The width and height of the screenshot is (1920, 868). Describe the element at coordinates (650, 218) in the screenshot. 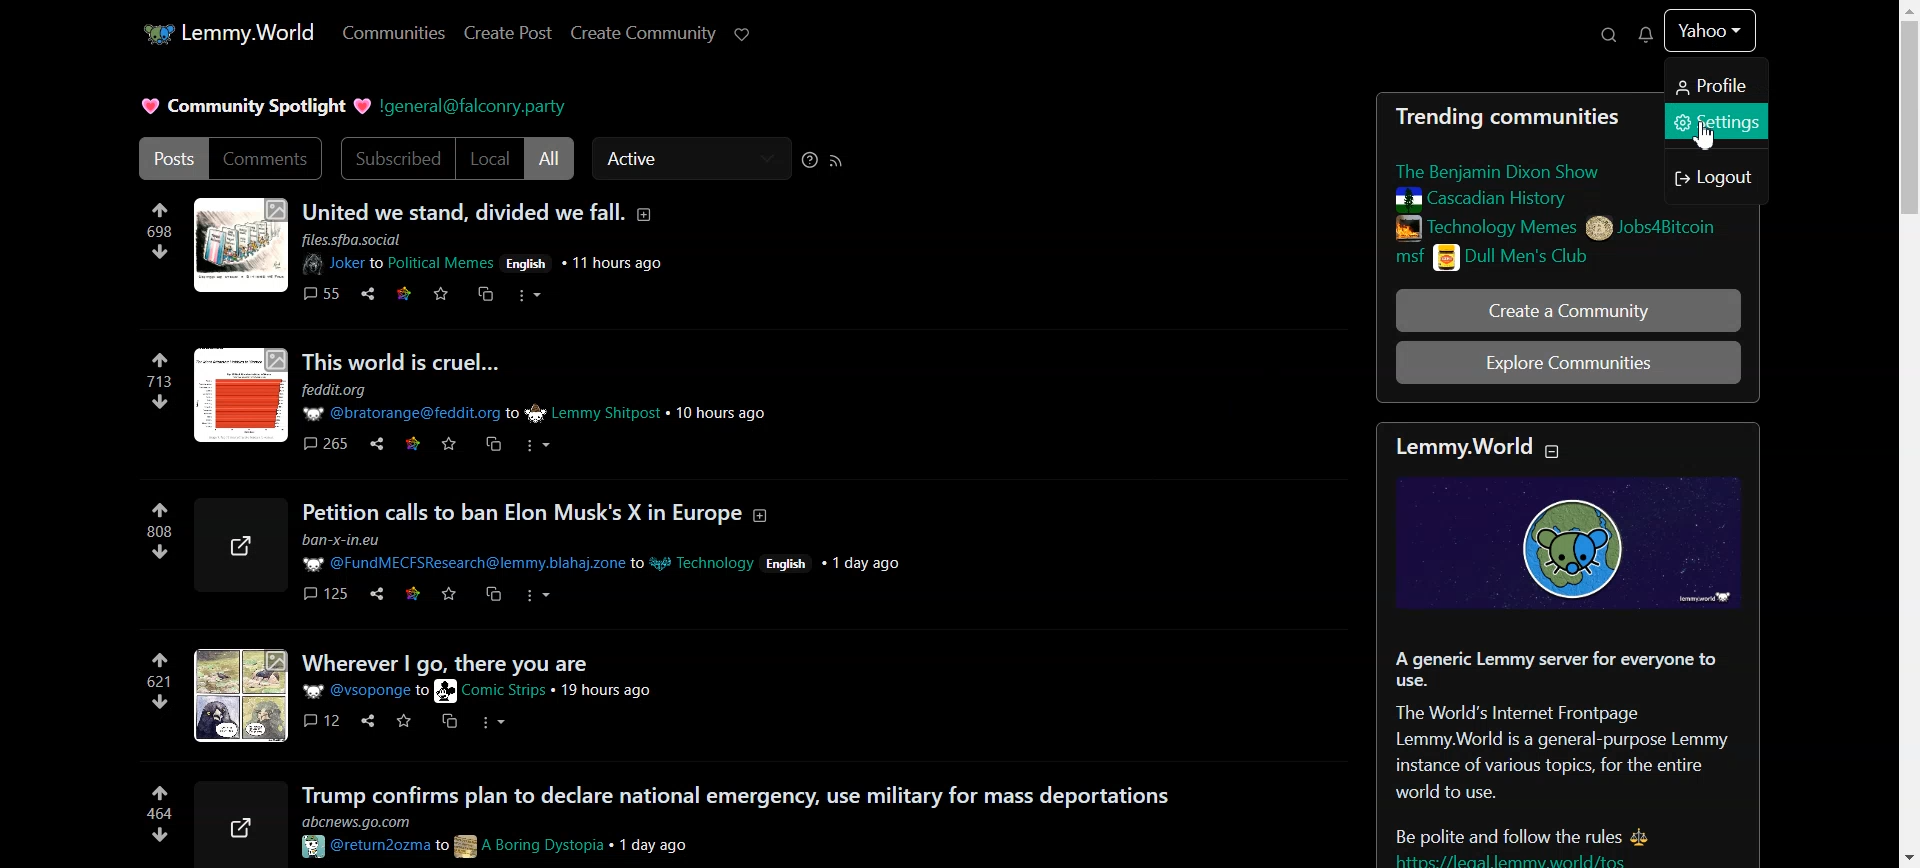

I see `add` at that location.